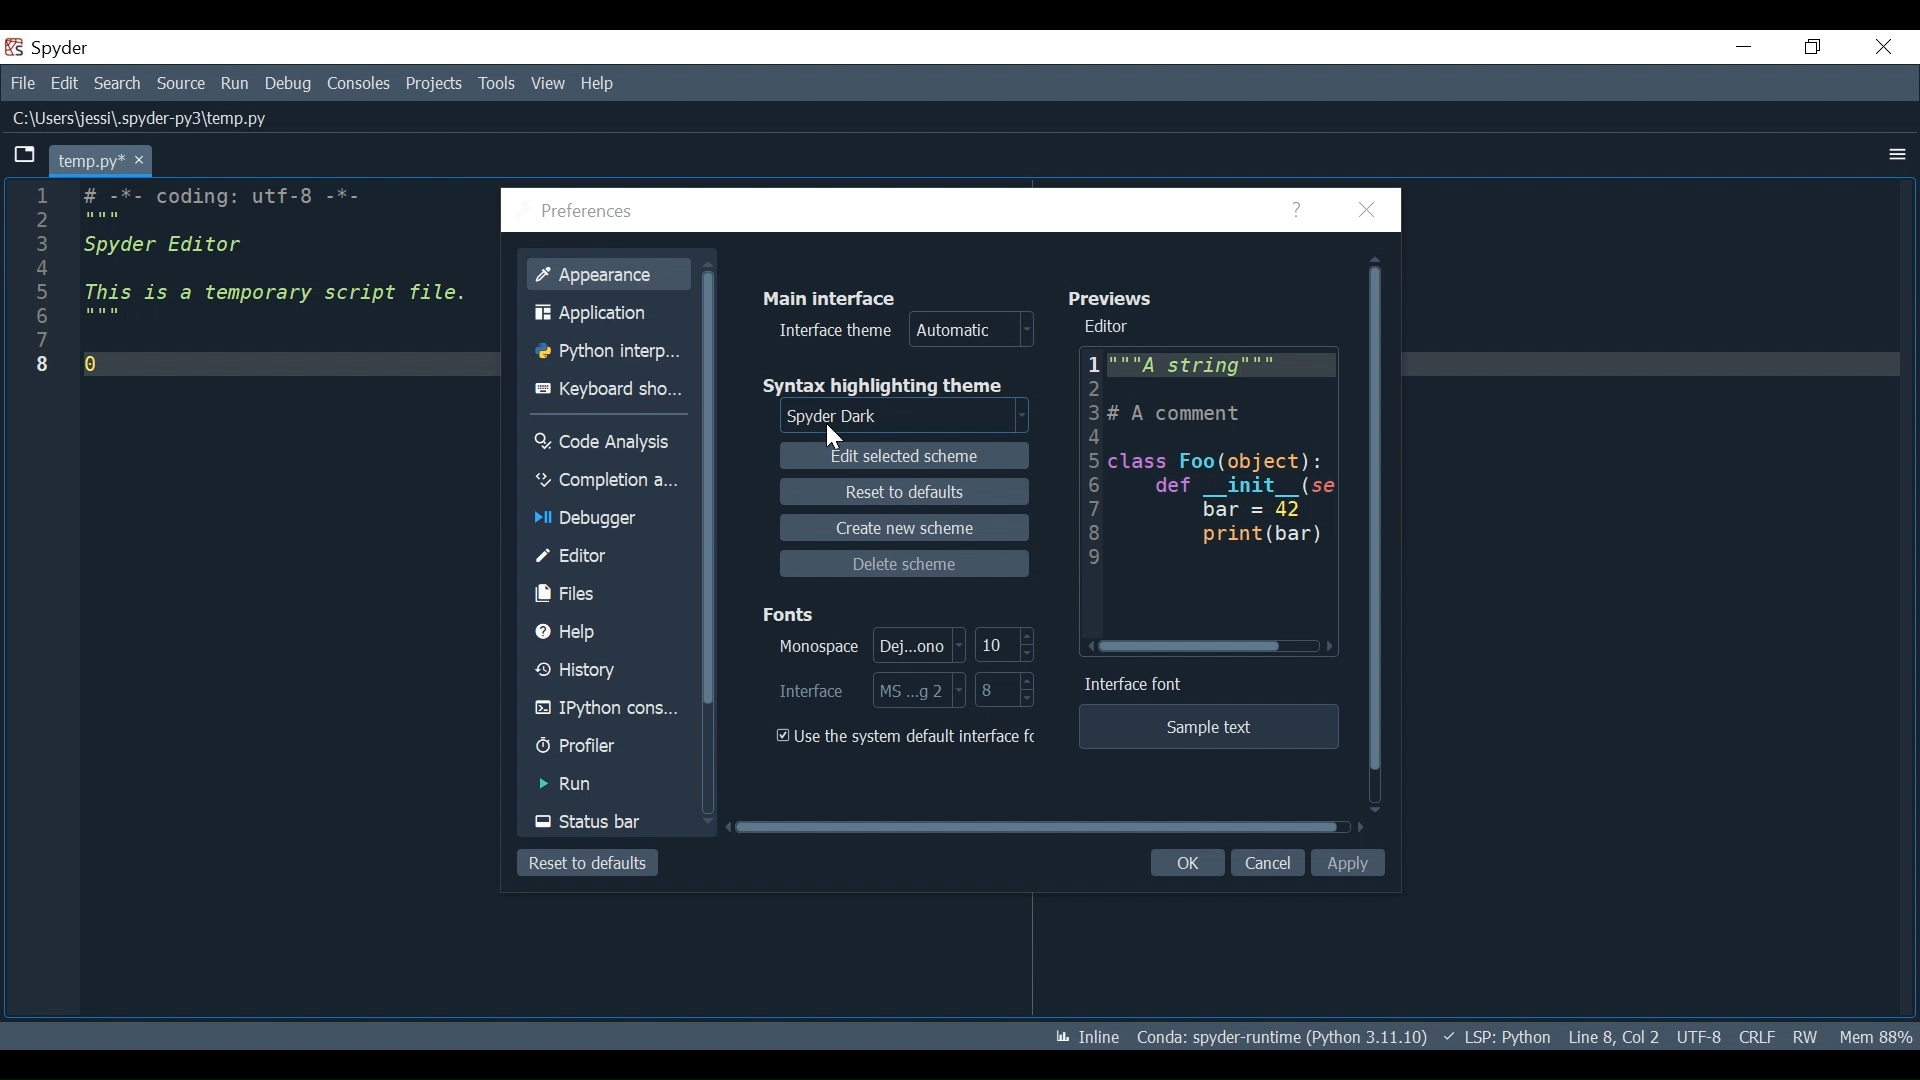 The width and height of the screenshot is (1920, 1080). I want to click on Edit Selected scheme, so click(905, 457).